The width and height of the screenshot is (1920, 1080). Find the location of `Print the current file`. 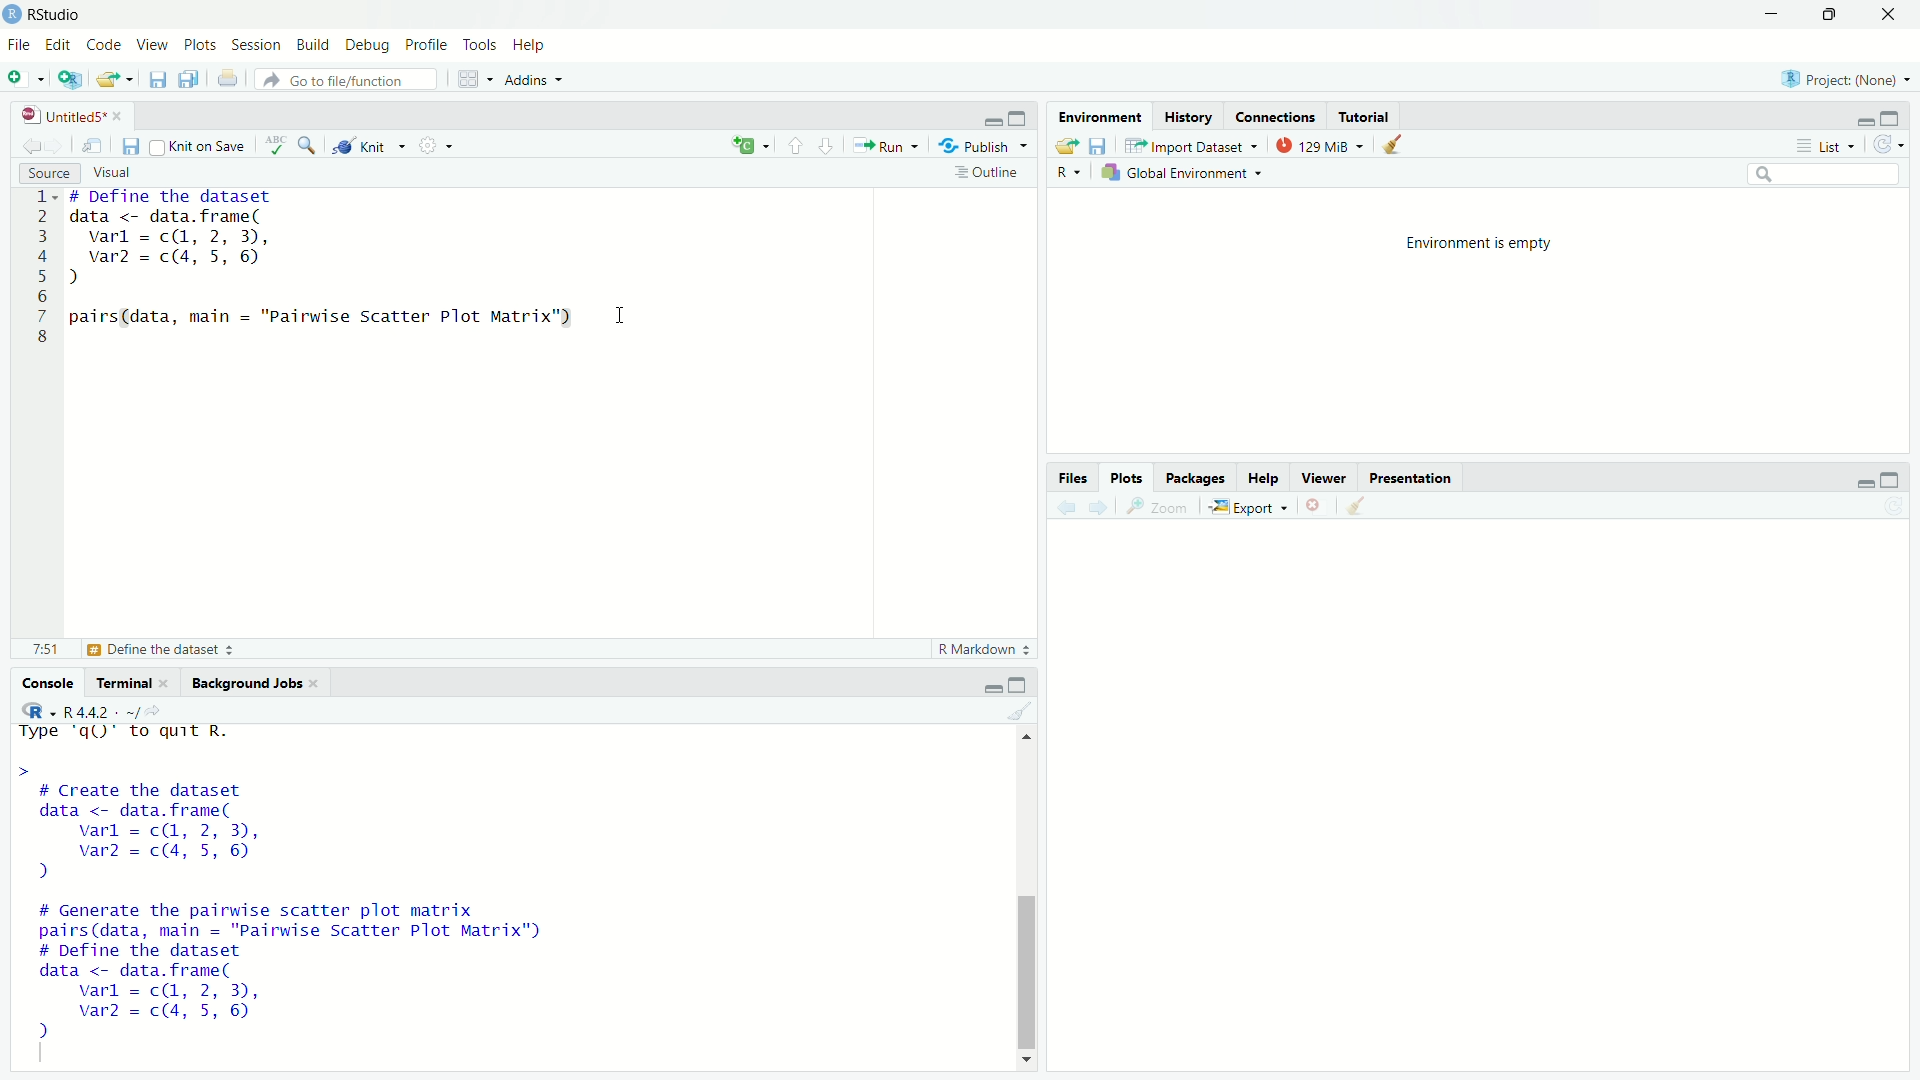

Print the current file is located at coordinates (227, 76).